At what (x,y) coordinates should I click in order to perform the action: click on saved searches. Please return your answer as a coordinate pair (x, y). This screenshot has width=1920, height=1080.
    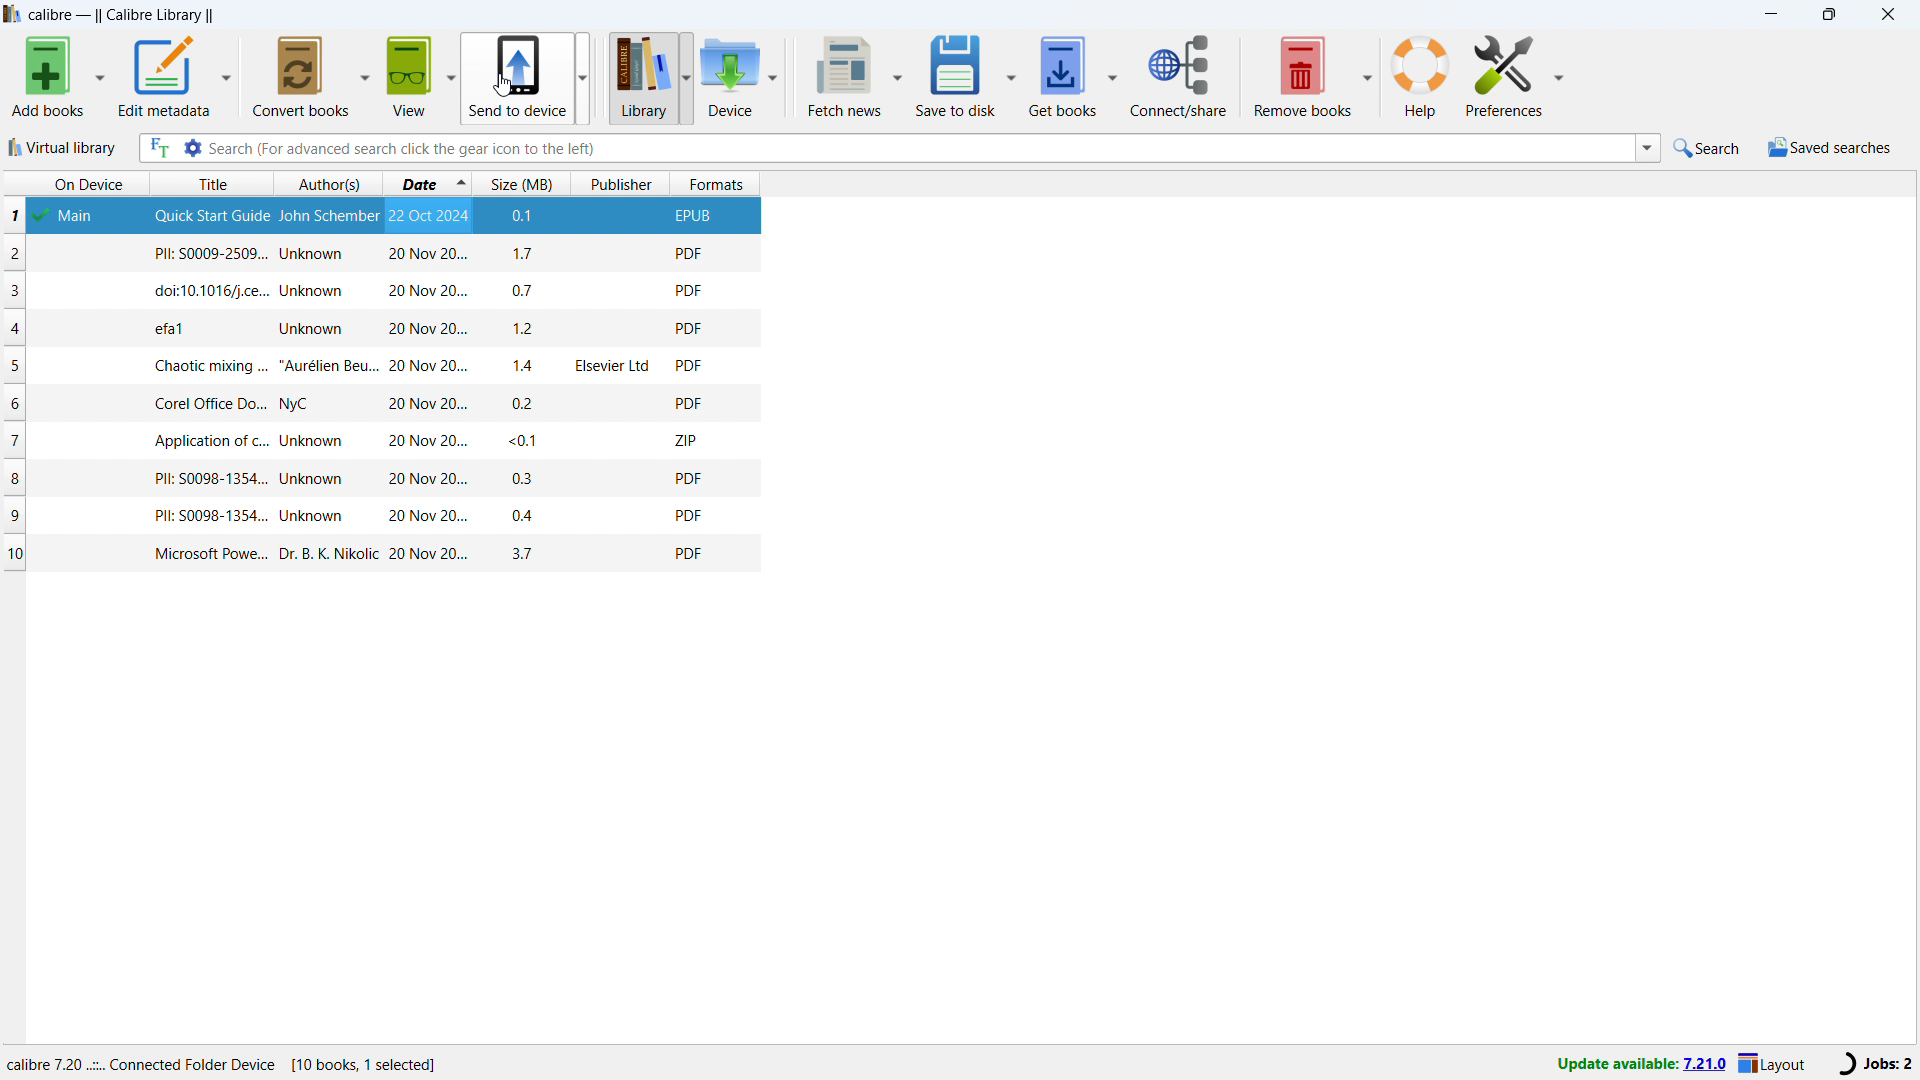
    Looking at the image, I should click on (1830, 148).